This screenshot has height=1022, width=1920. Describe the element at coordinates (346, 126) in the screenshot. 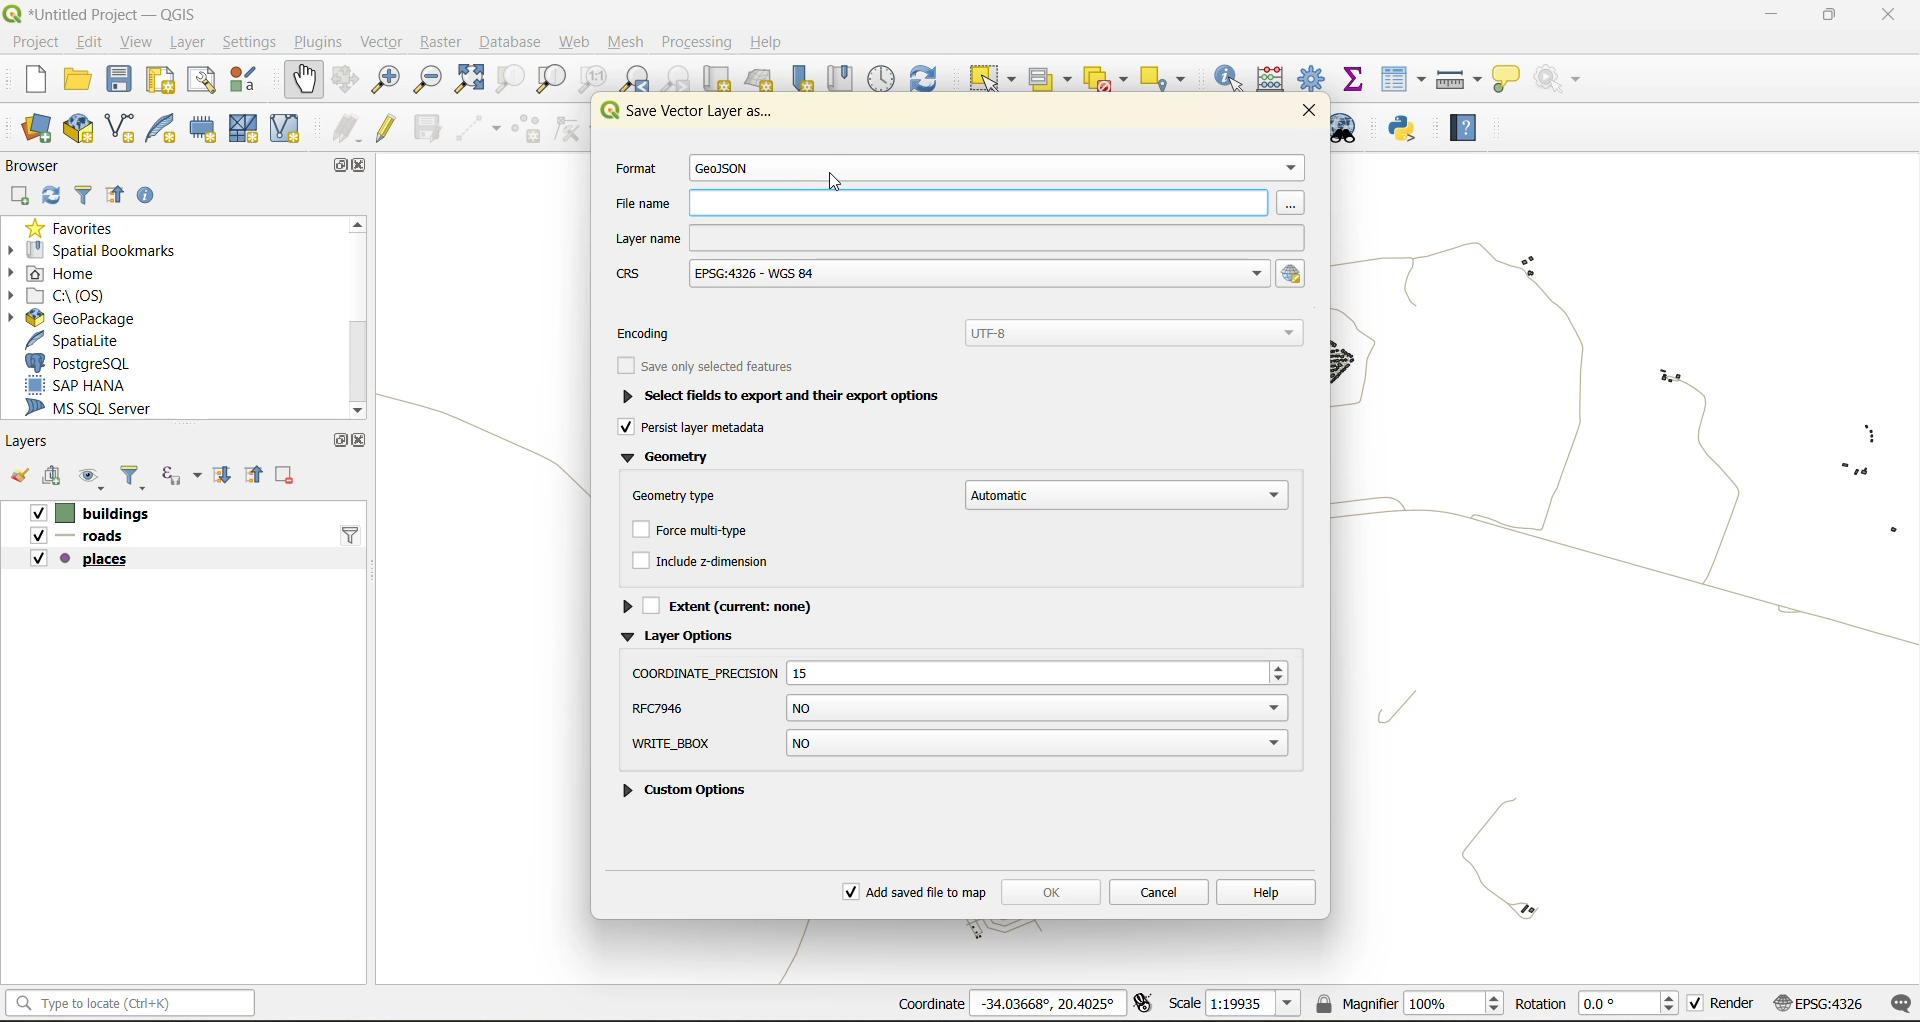

I see `edits` at that location.